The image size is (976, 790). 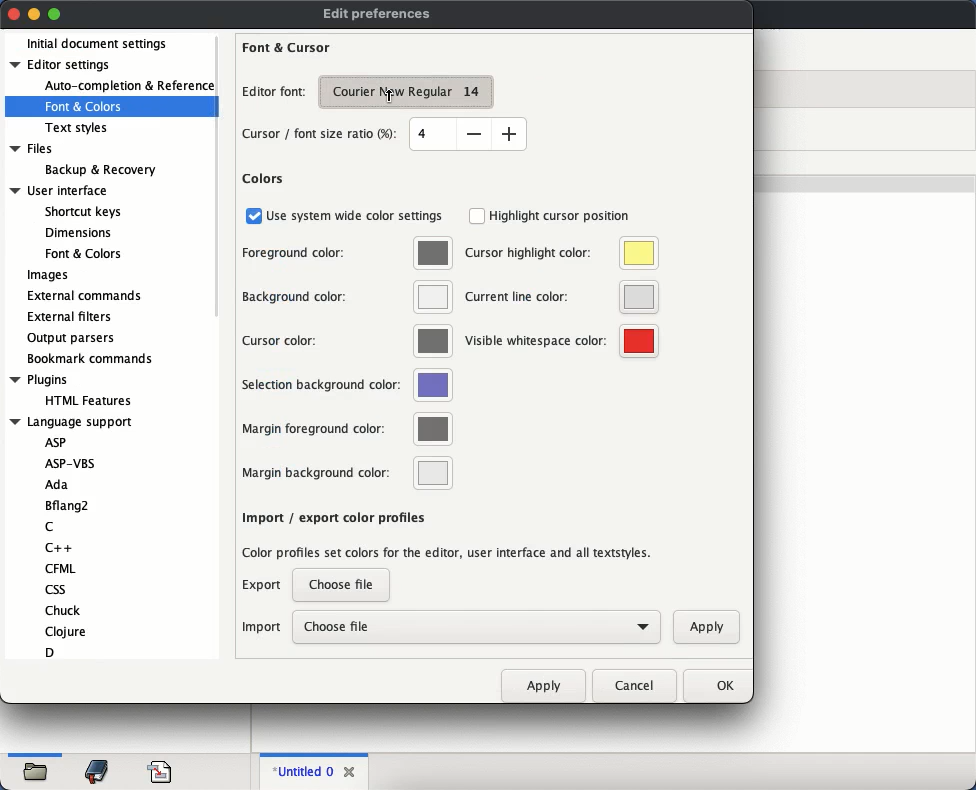 I want to click on apply, so click(x=543, y=685).